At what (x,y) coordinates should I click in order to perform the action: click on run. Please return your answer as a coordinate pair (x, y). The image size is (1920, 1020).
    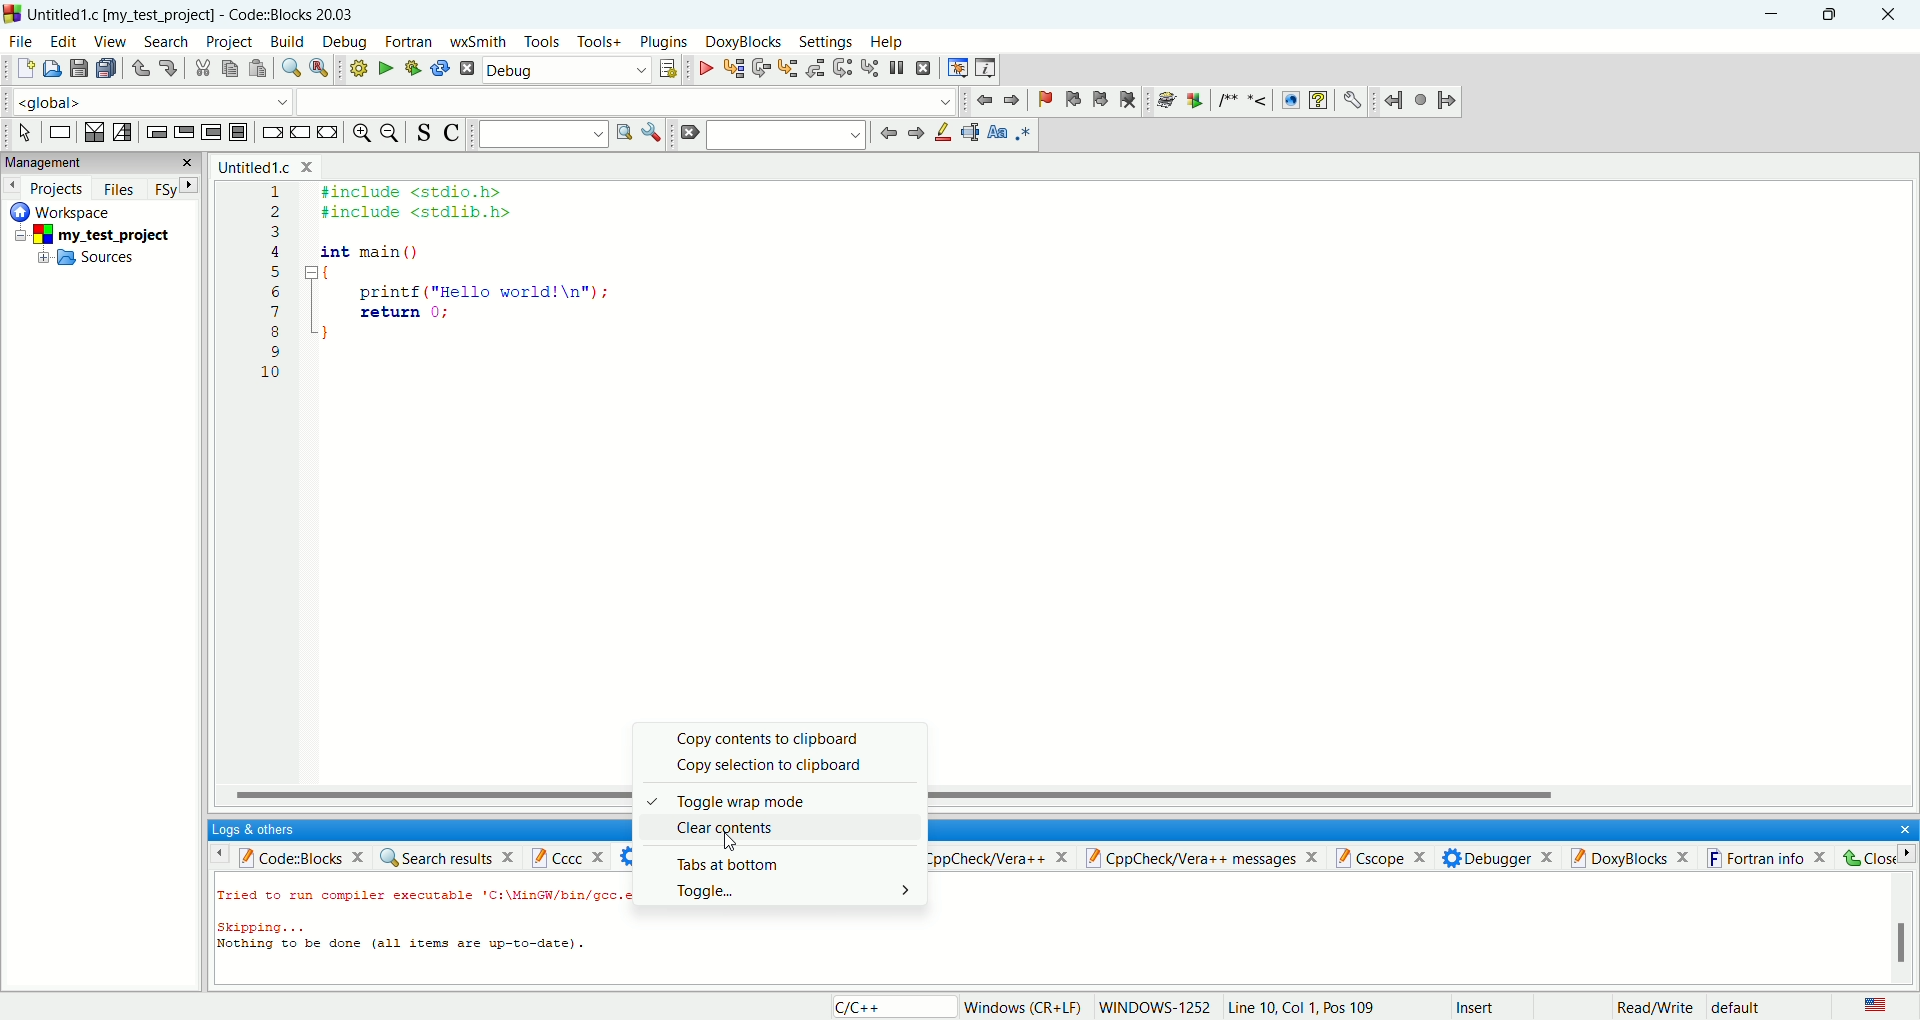
    Looking at the image, I should click on (381, 68).